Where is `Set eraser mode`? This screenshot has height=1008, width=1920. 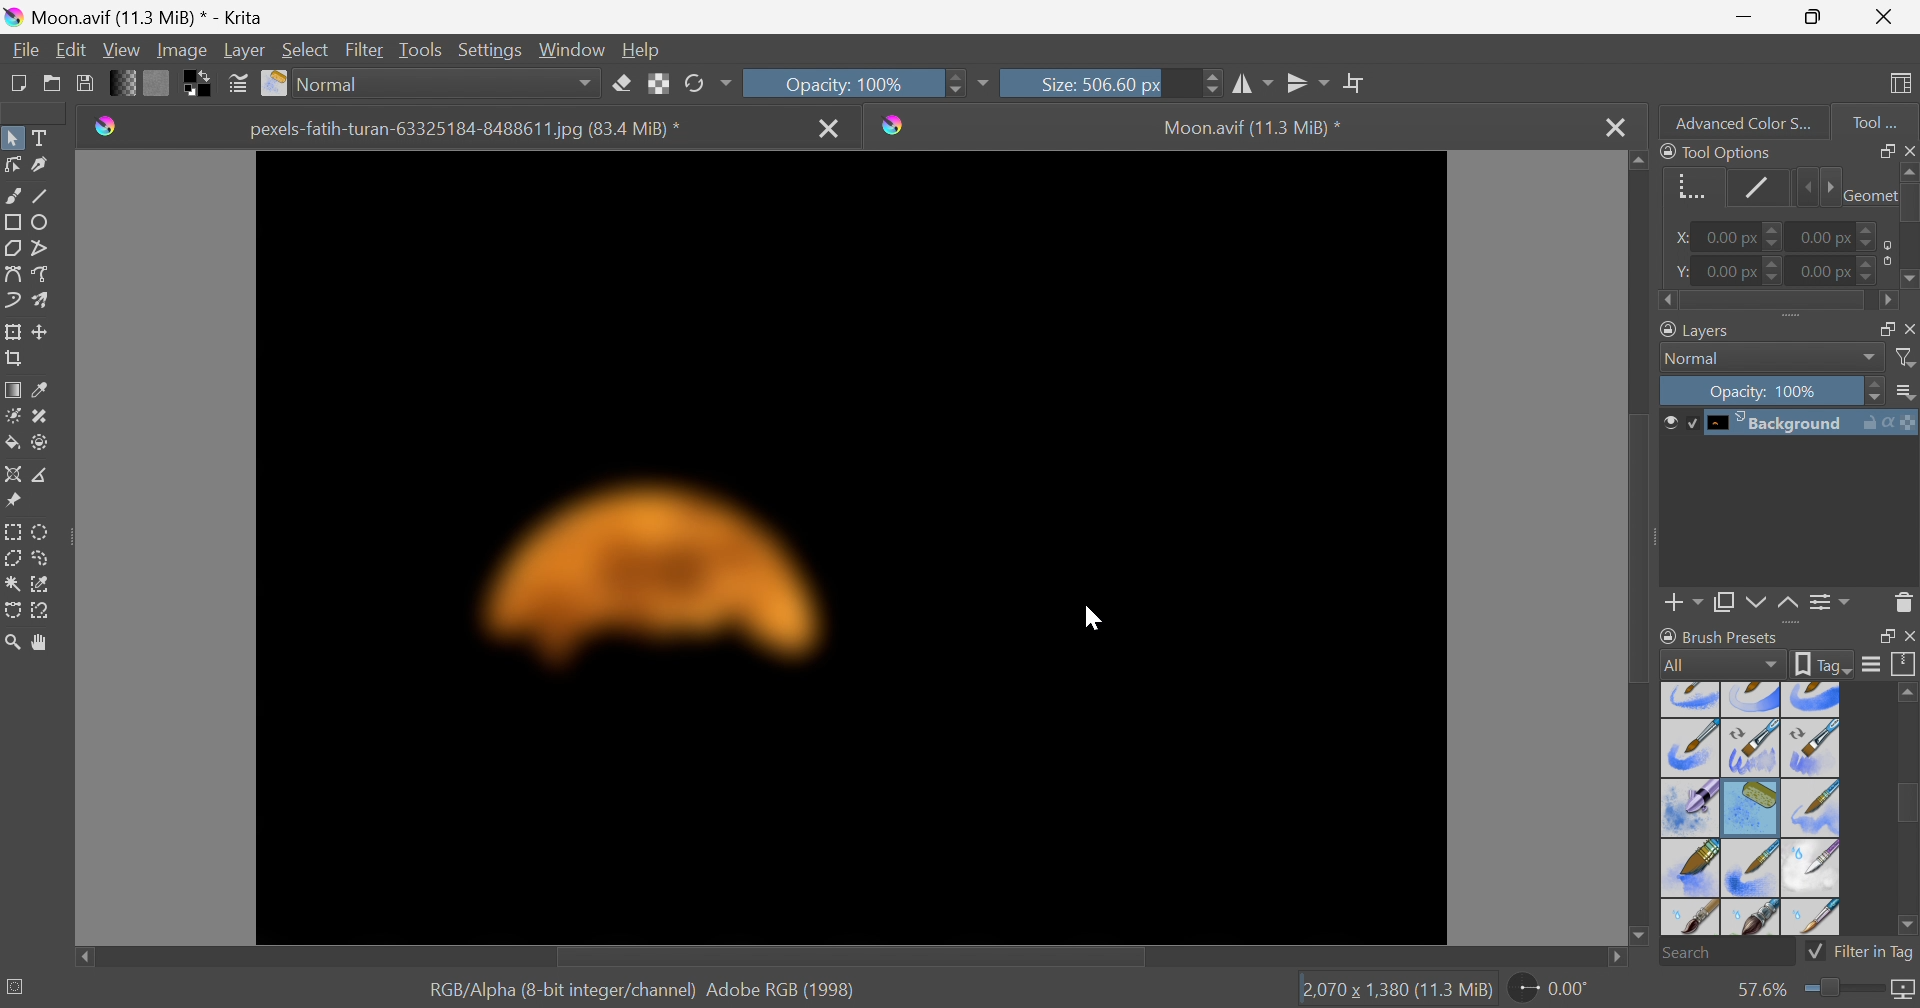 Set eraser mode is located at coordinates (624, 82).